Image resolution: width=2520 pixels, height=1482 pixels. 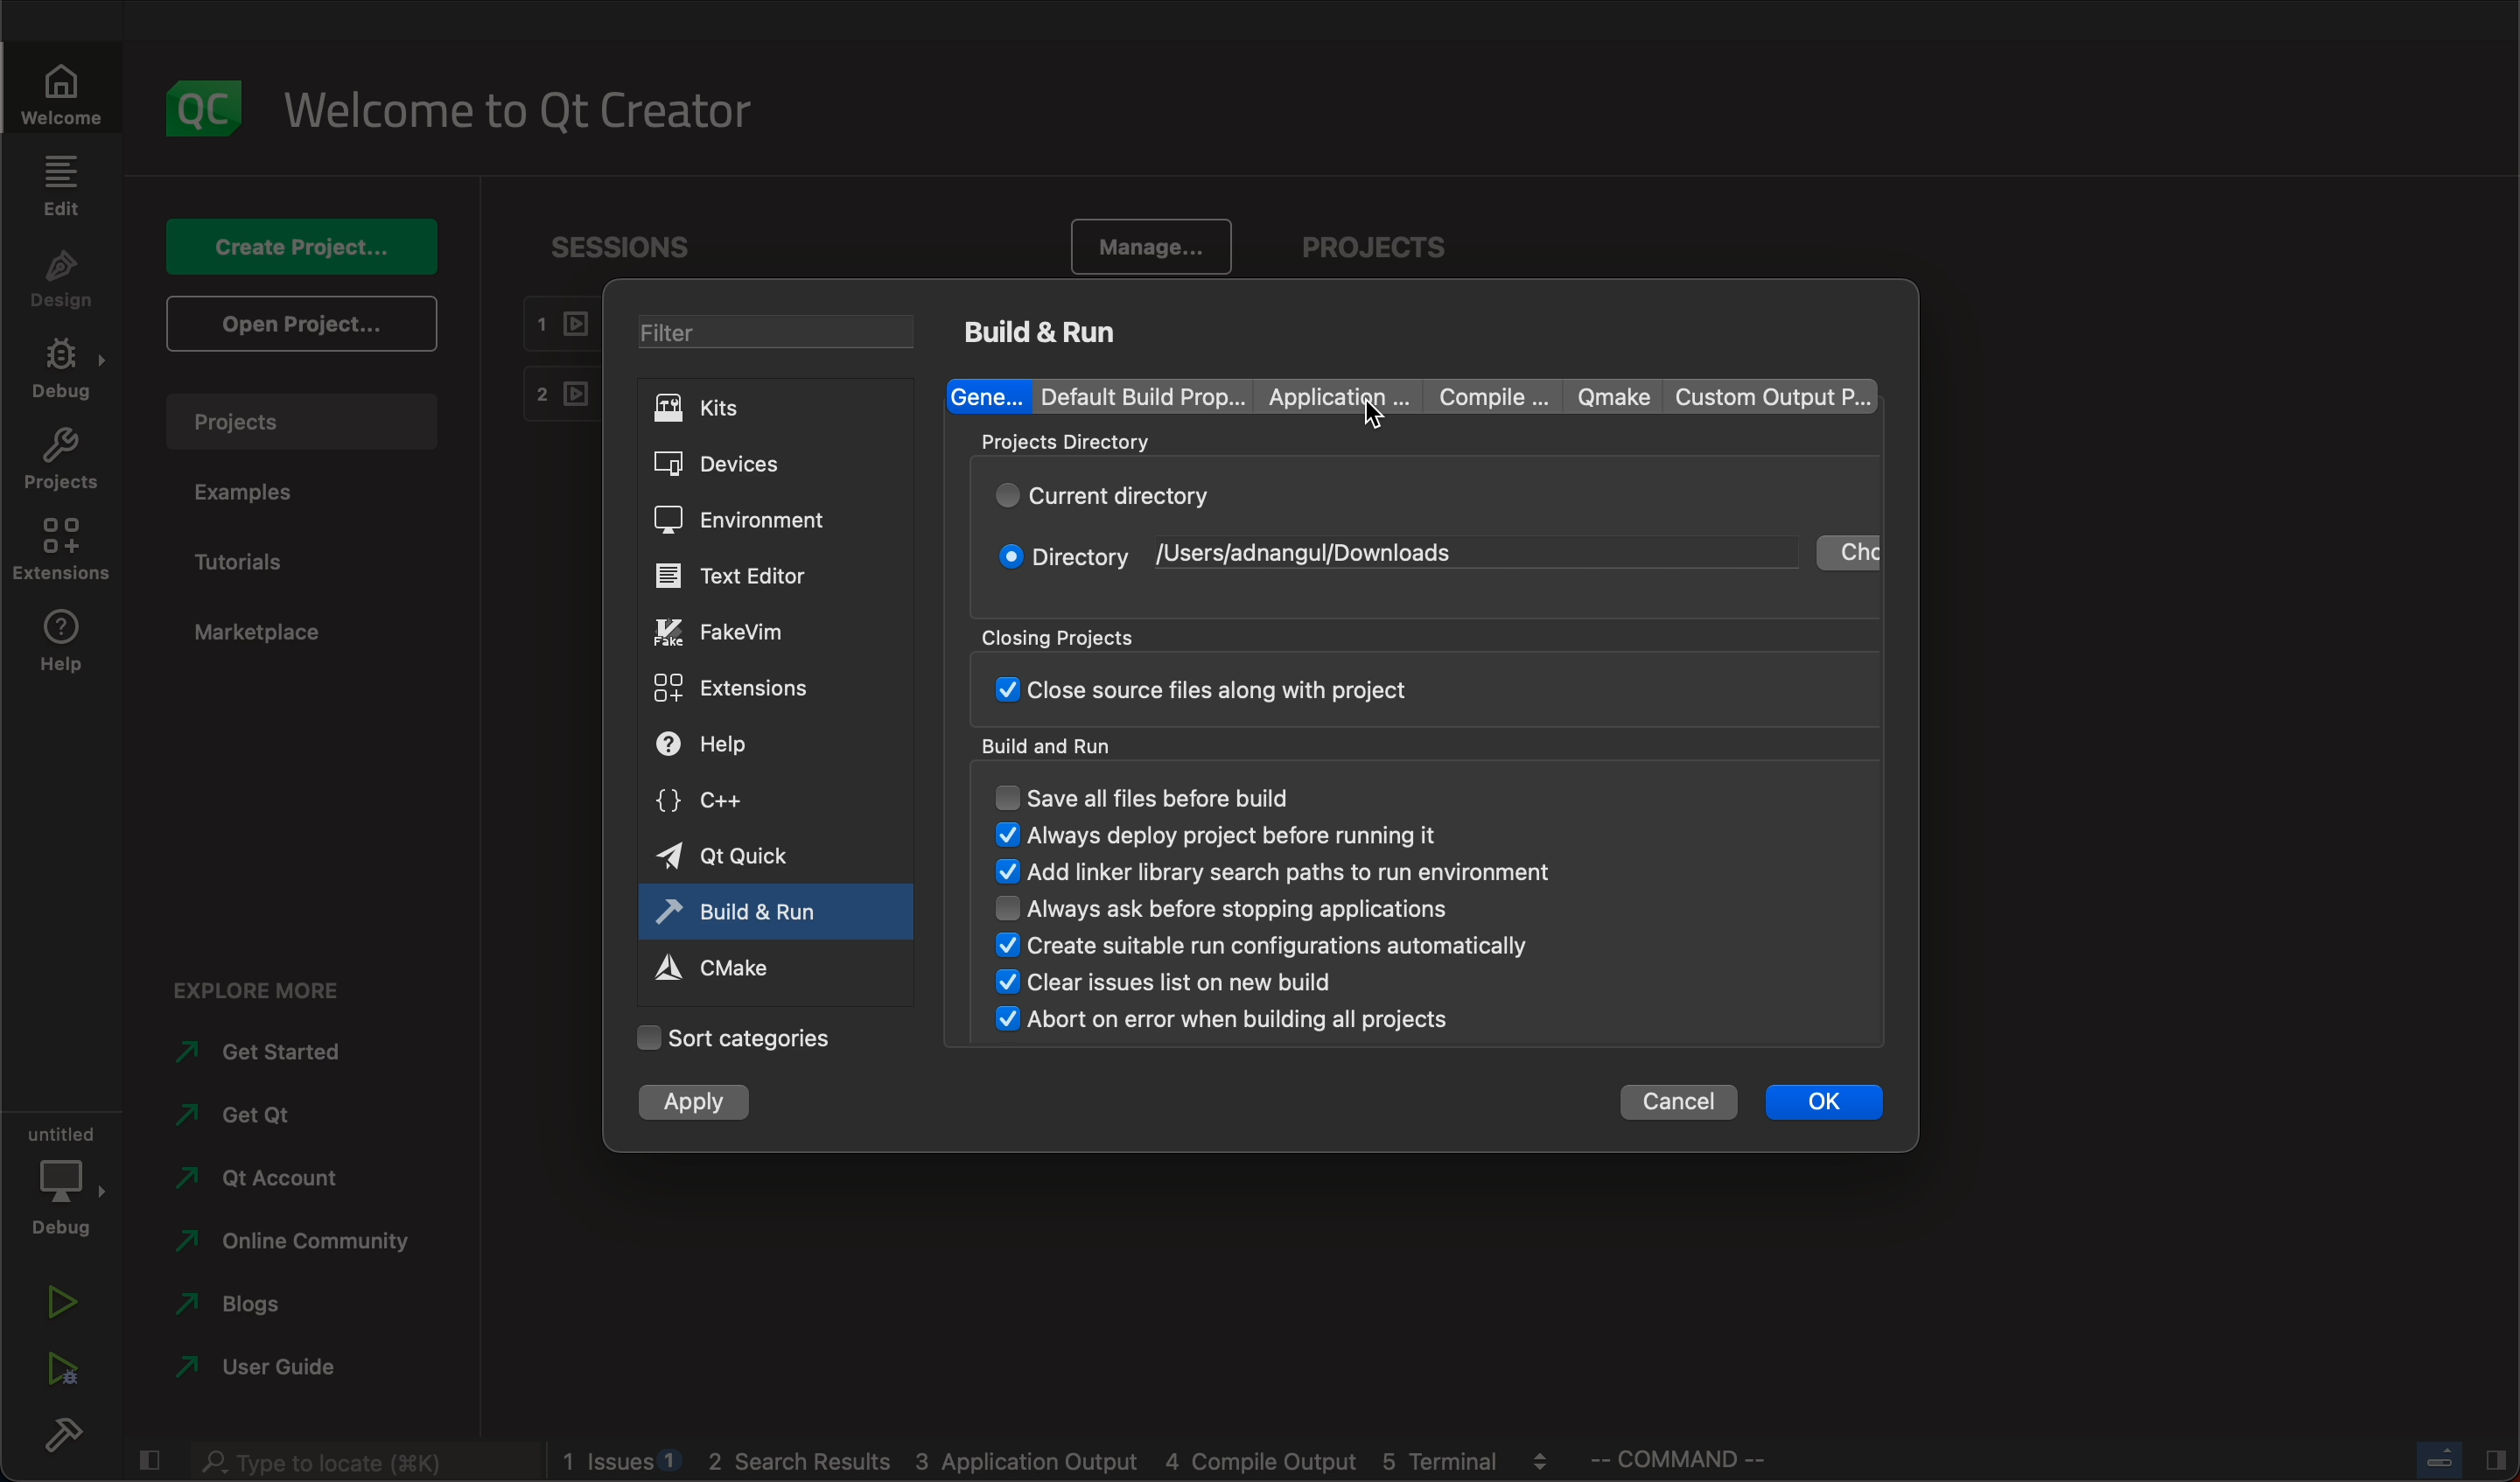 I want to click on search, so click(x=368, y=1462).